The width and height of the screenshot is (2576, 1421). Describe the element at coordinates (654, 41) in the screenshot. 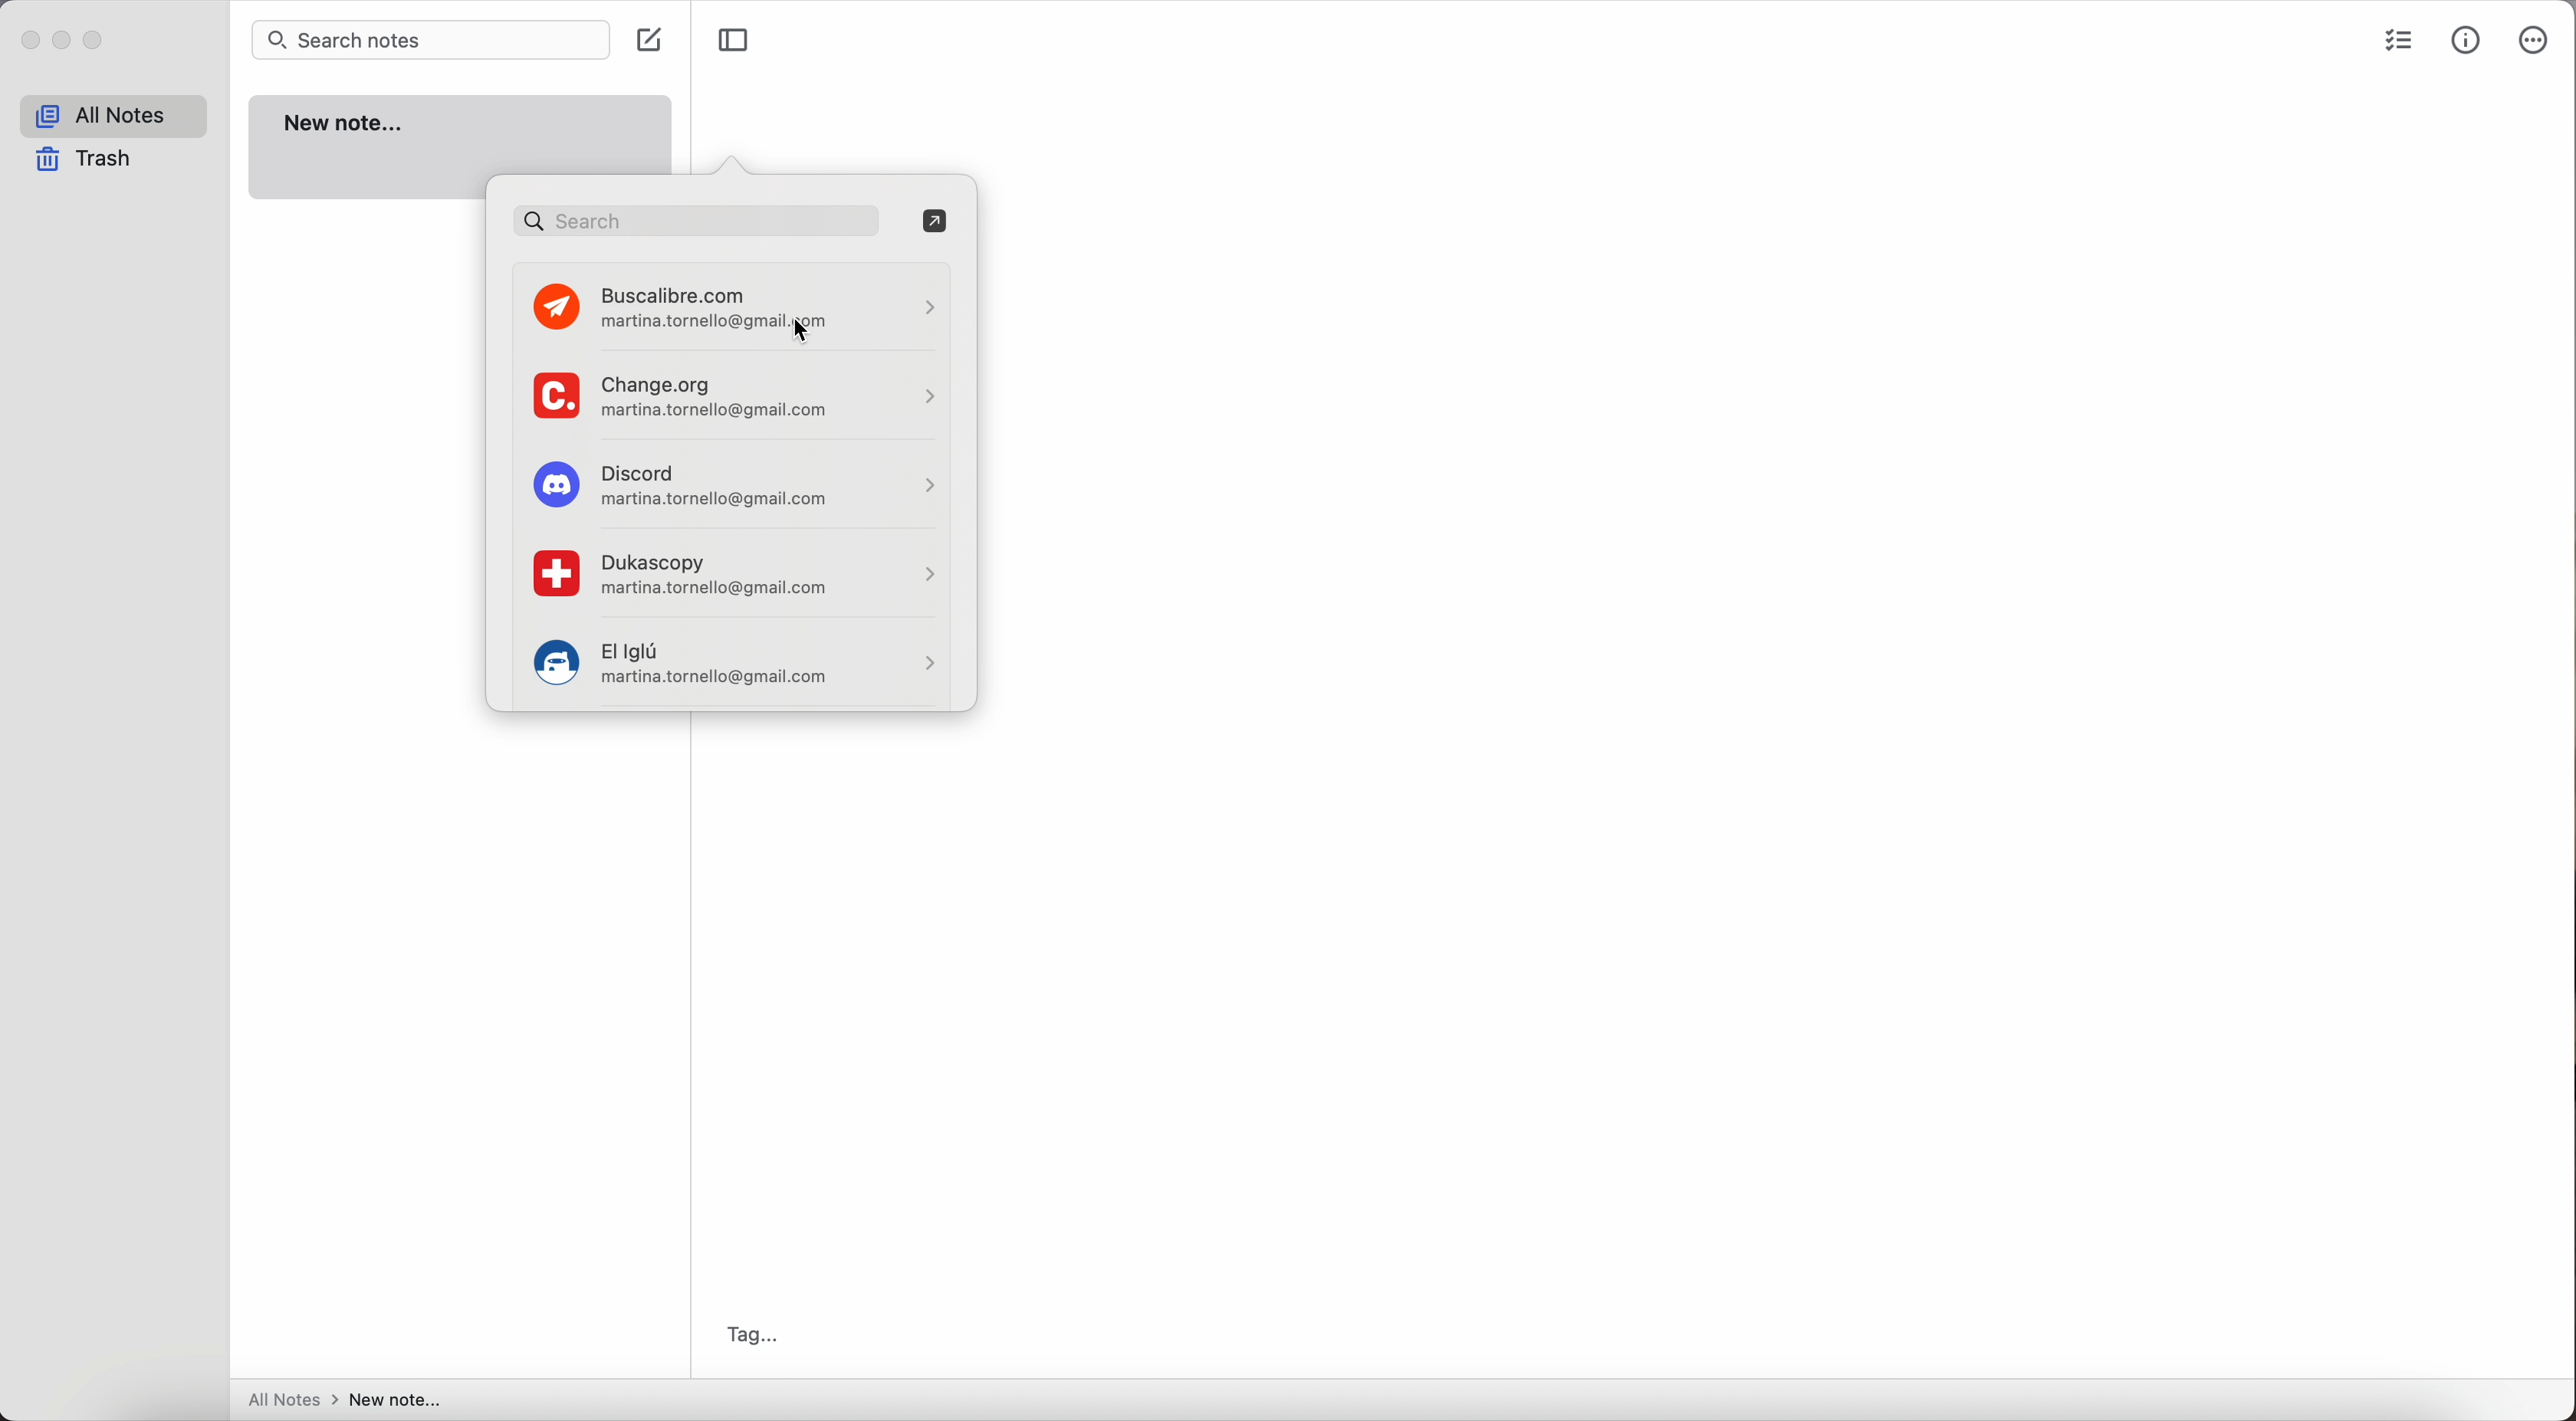

I see `create note` at that location.